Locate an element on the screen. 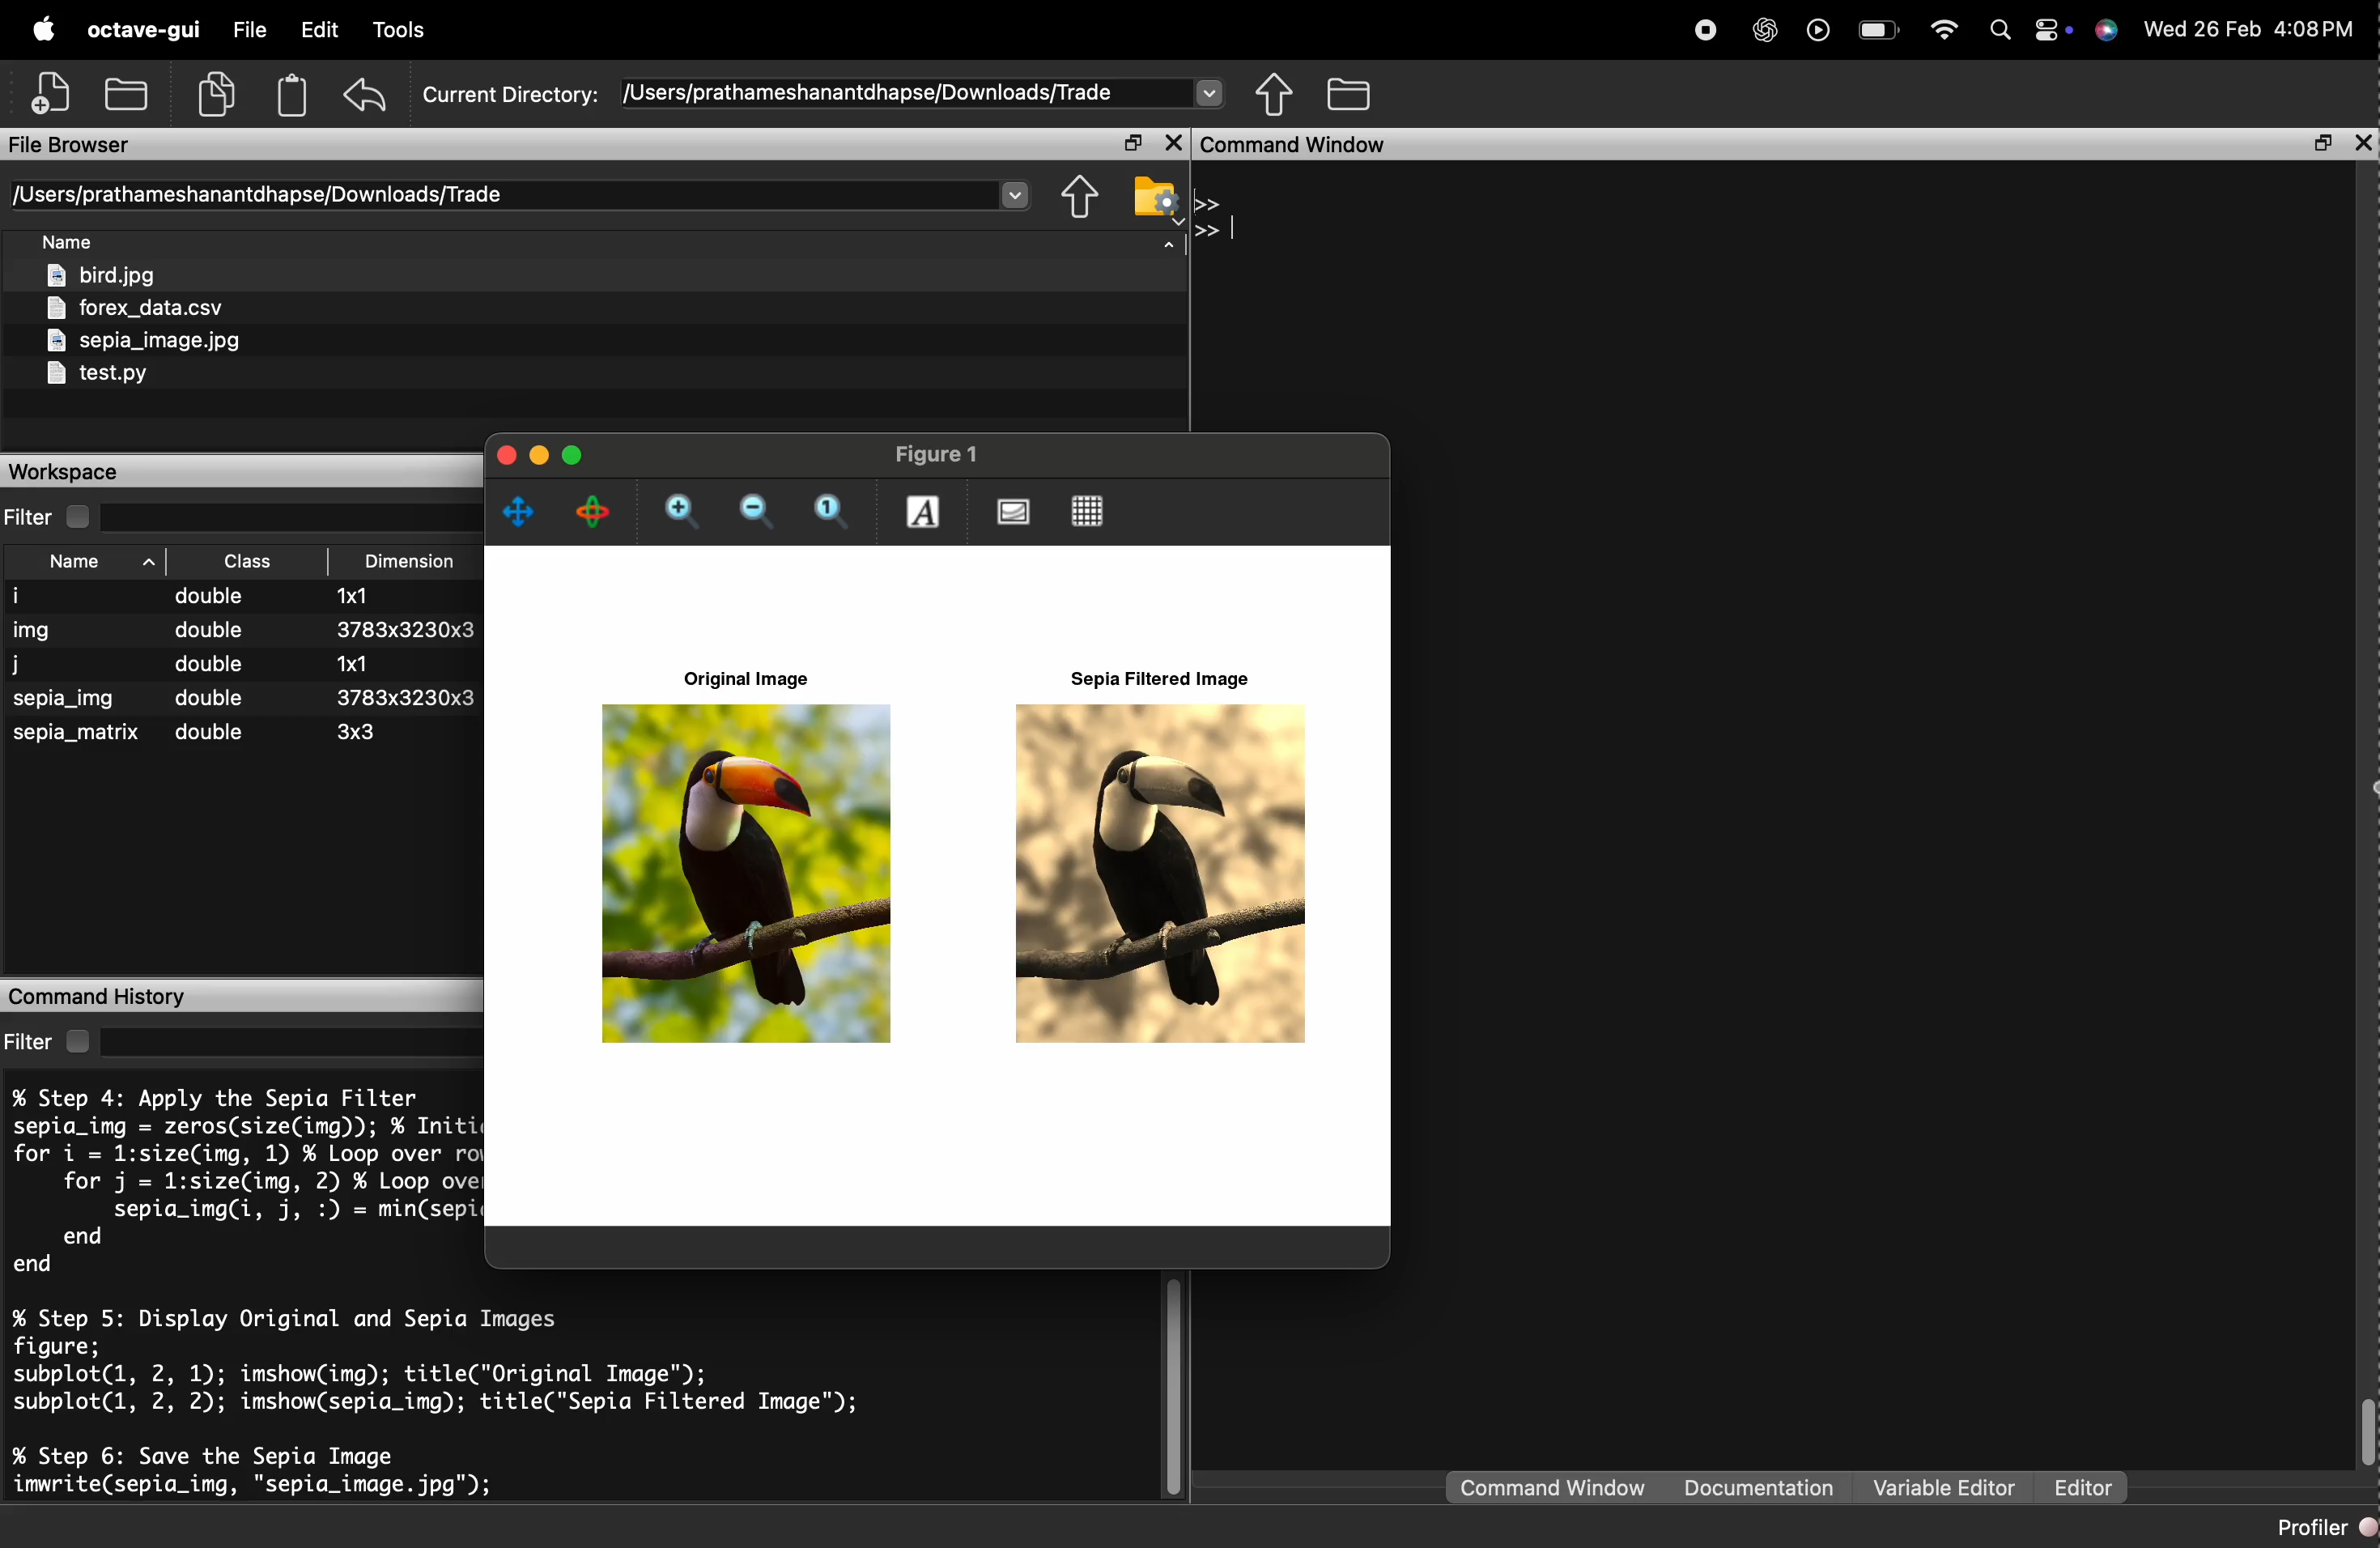 Image resolution: width=2380 pixels, height=1548 pixels. j double 1x1 is located at coordinates (194, 661).